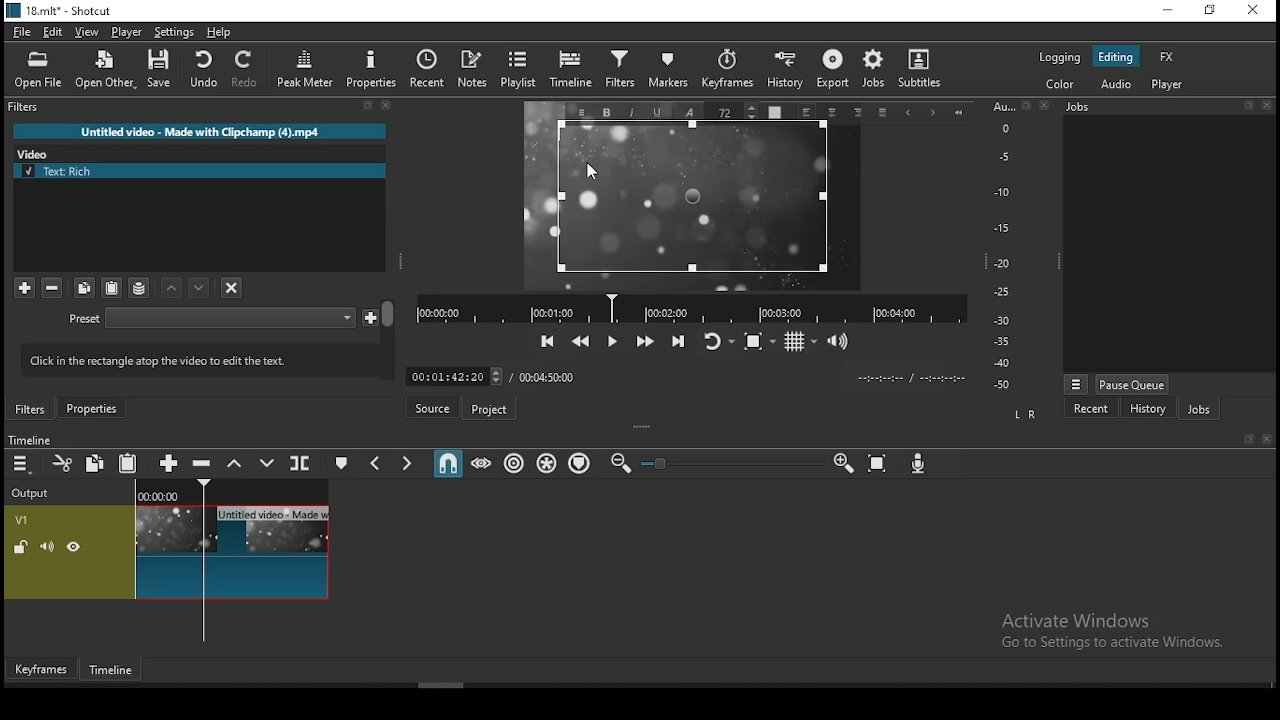  Describe the element at coordinates (571, 71) in the screenshot. I see `timeline` at that location.